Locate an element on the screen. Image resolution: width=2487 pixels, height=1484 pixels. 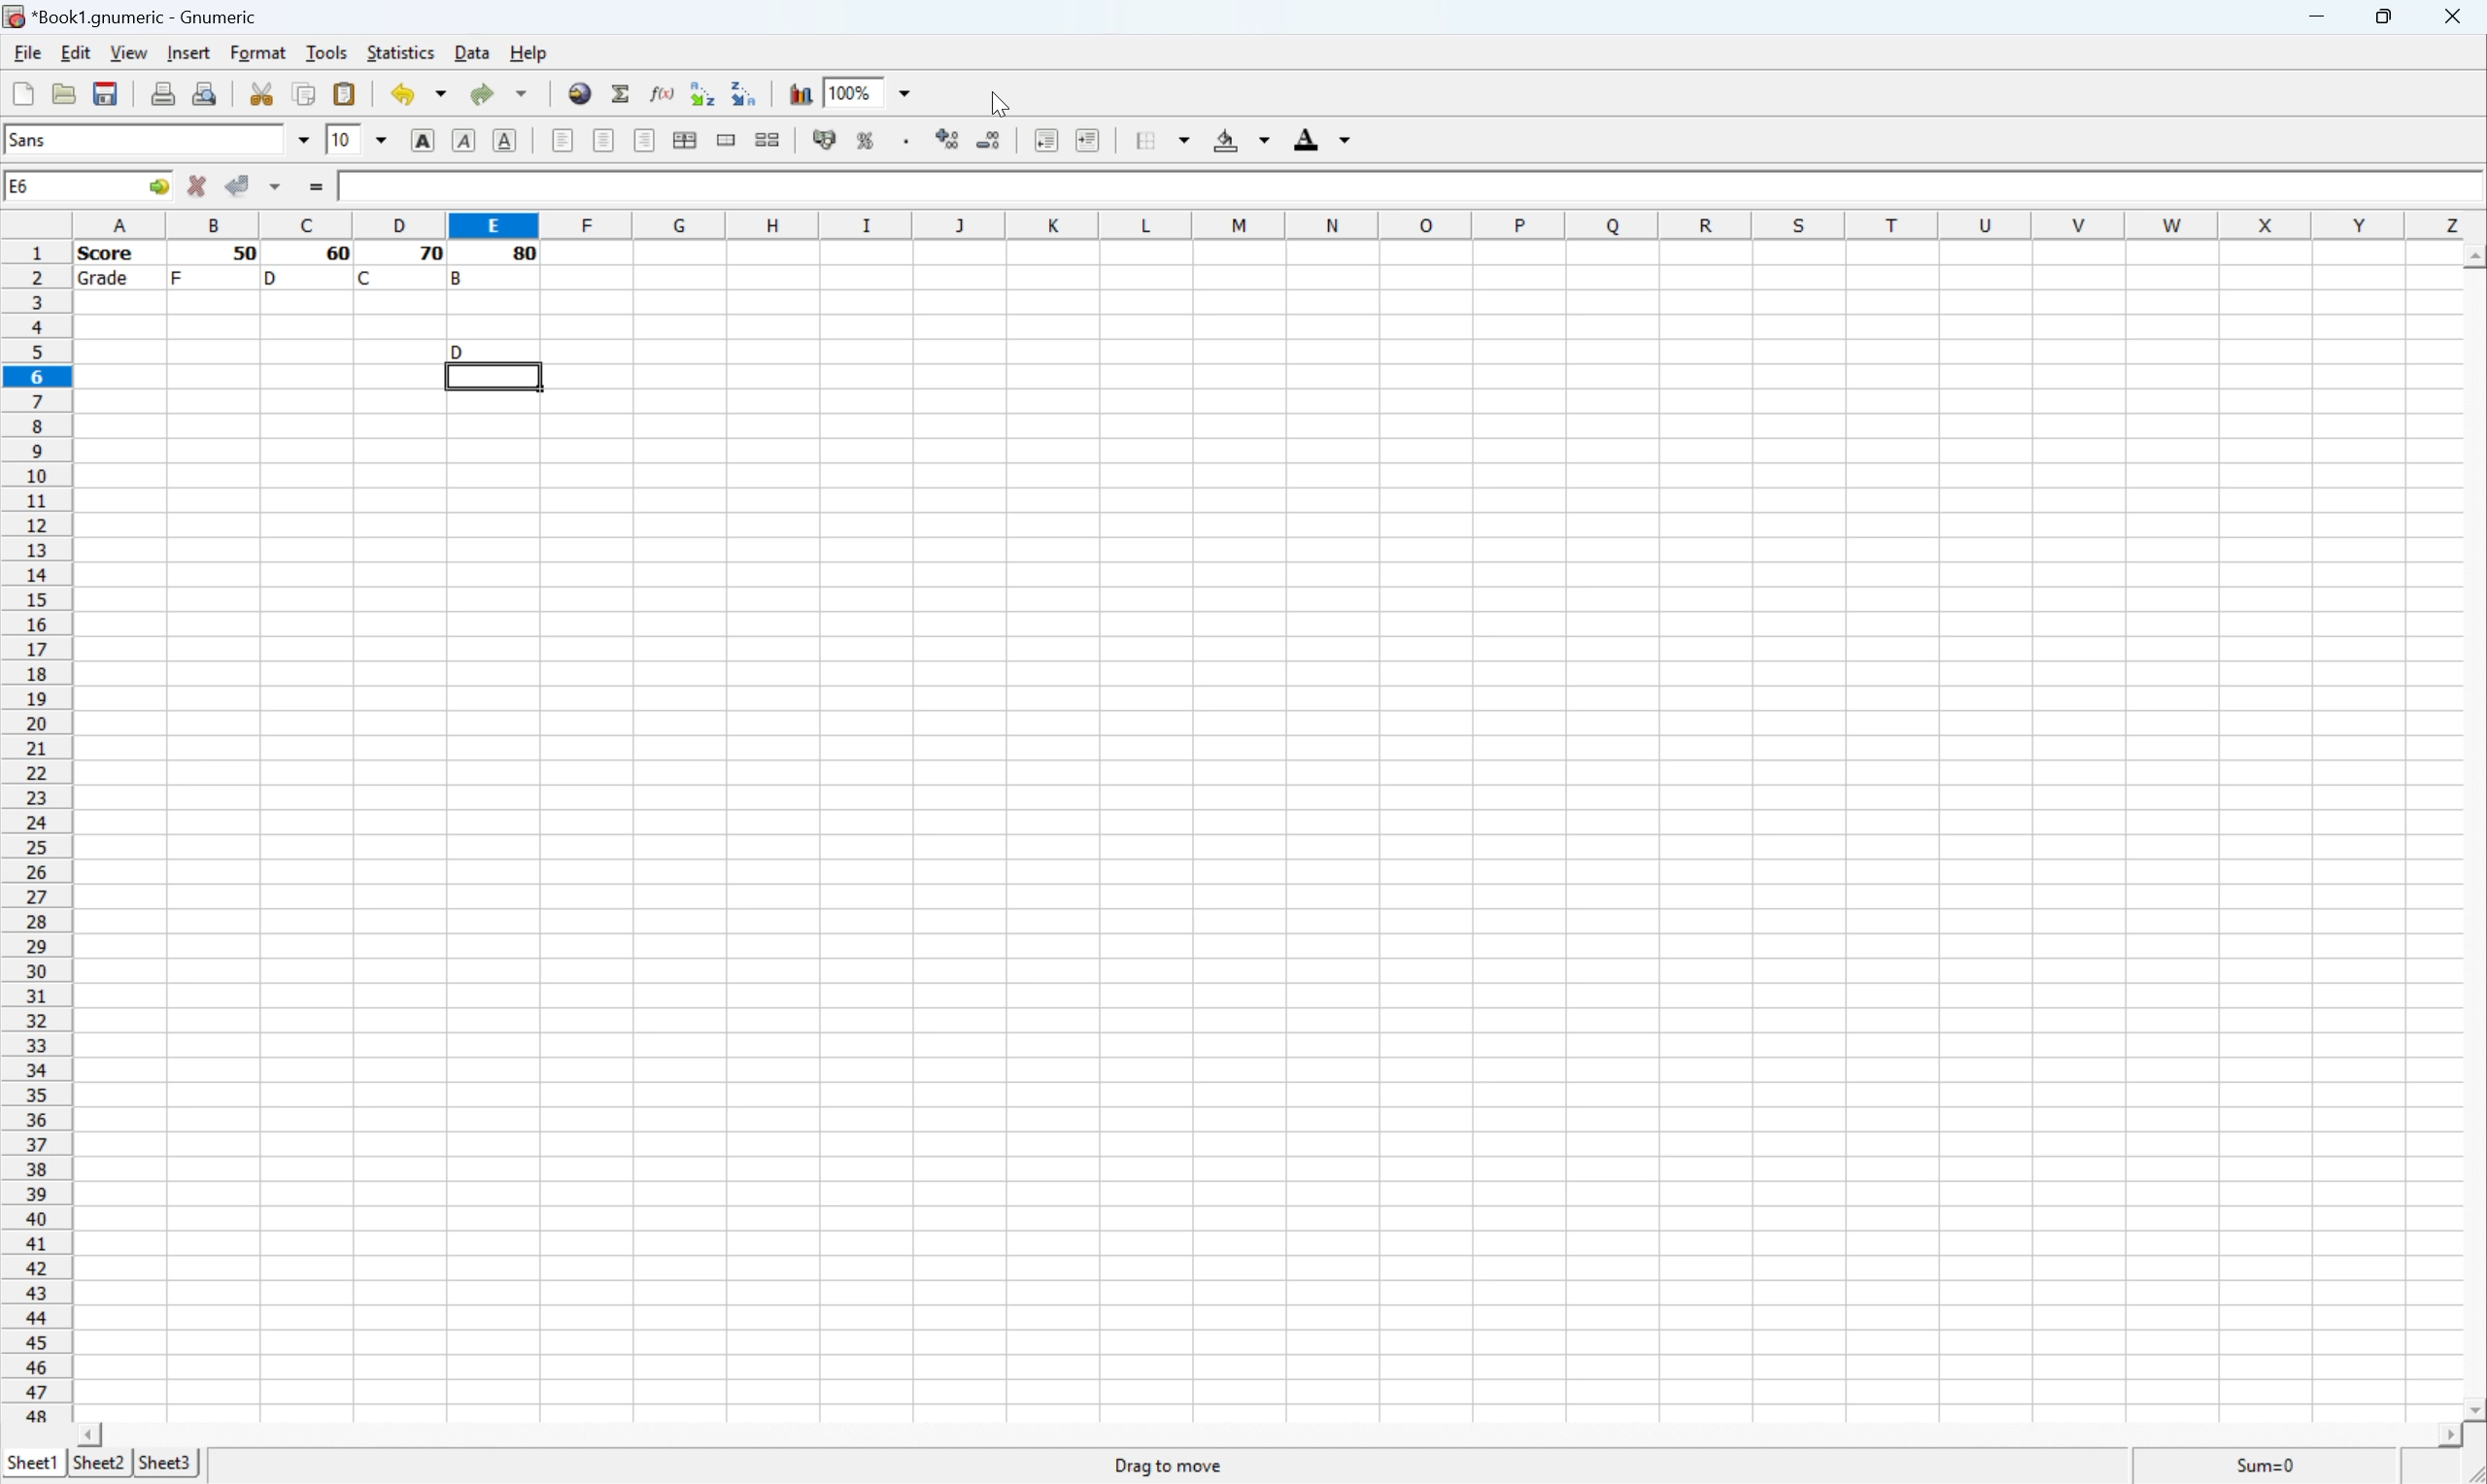
Open a file is located at coordinates (67, 92).